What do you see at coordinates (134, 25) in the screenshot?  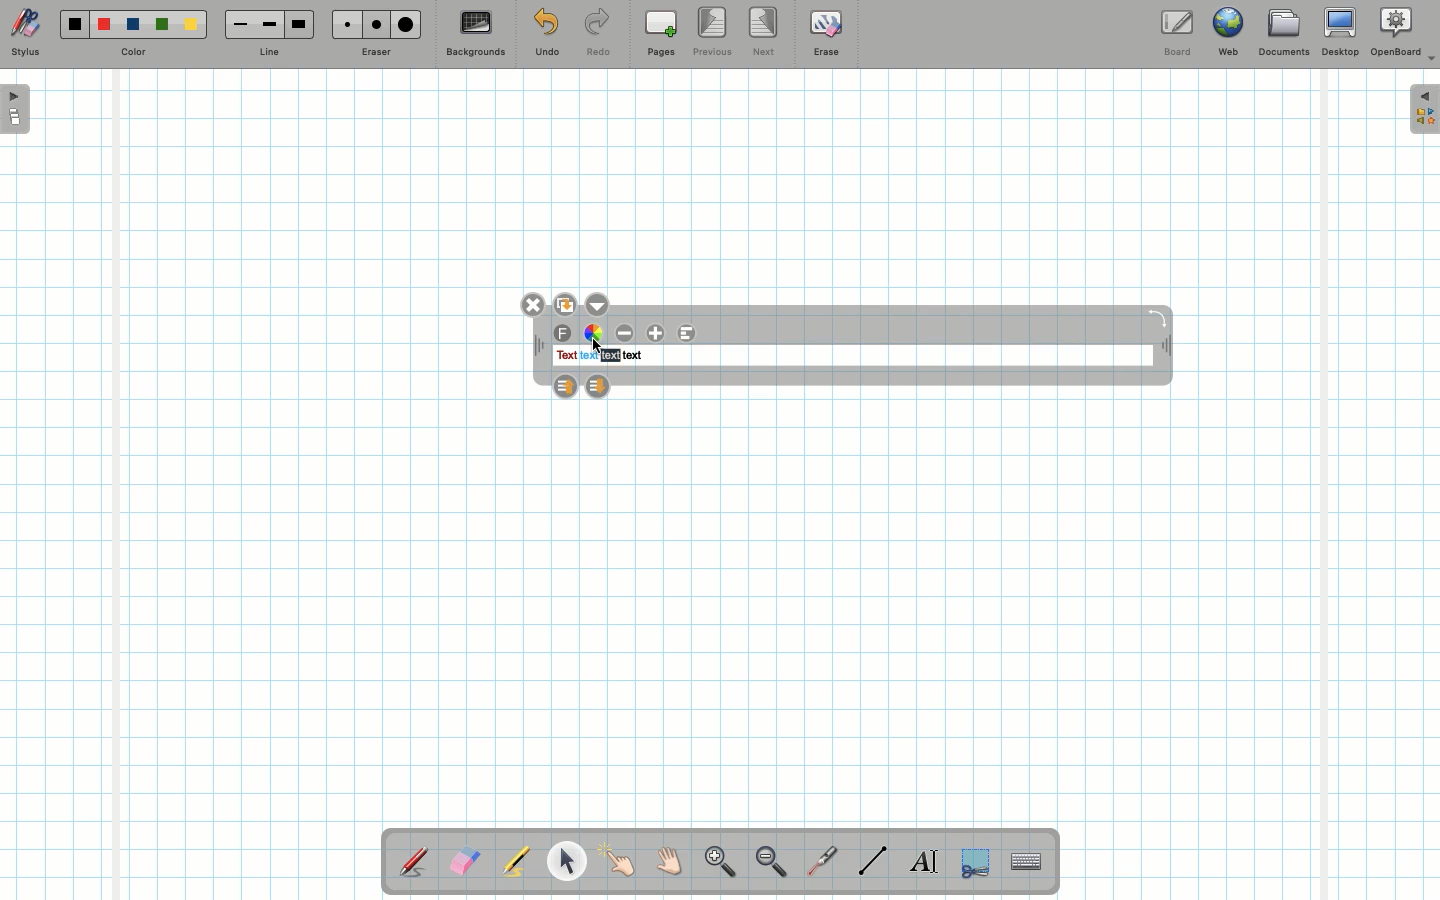 I see `Blue` at bounding box center [134, 25].